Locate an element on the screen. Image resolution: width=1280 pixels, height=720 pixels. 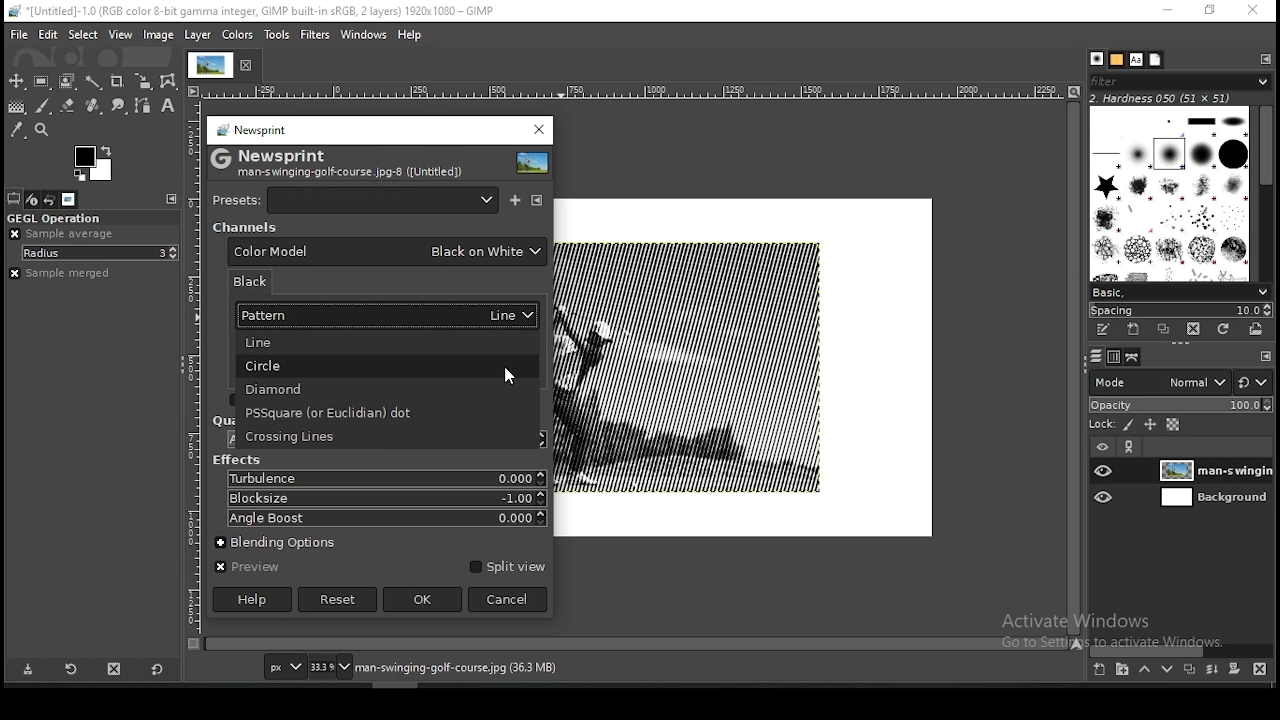
file is located at coordinates (16, 35).